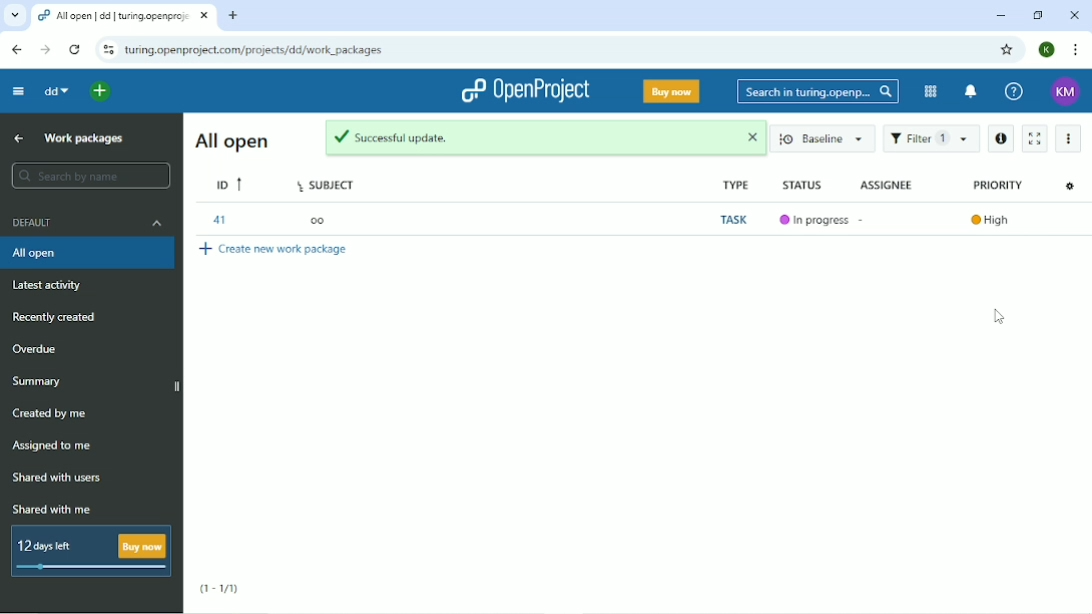 This screenshot has height=614, width=1092. Describe the element at coordinates (970, 92) in the screenshot. I see `To notification center` at that location.